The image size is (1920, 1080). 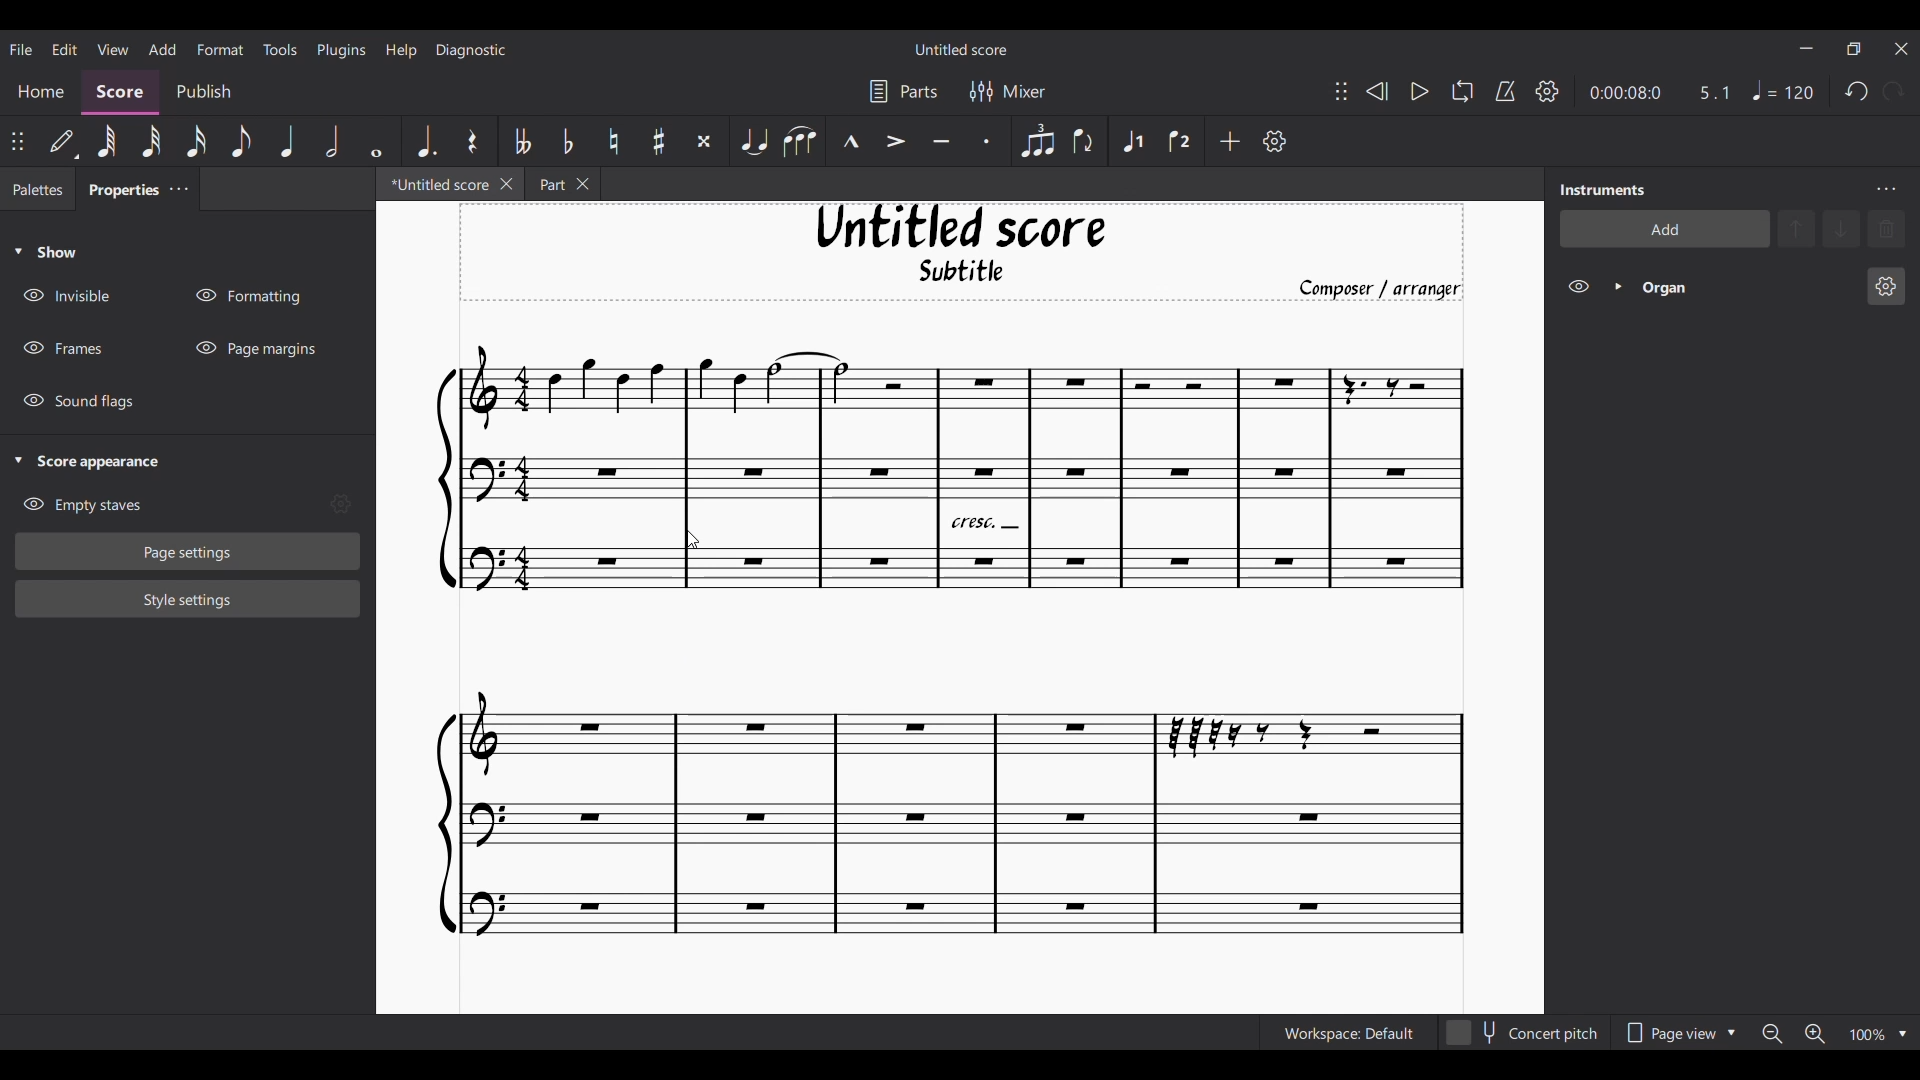 I want to click on 32nd note, so click(x=153, y=143).